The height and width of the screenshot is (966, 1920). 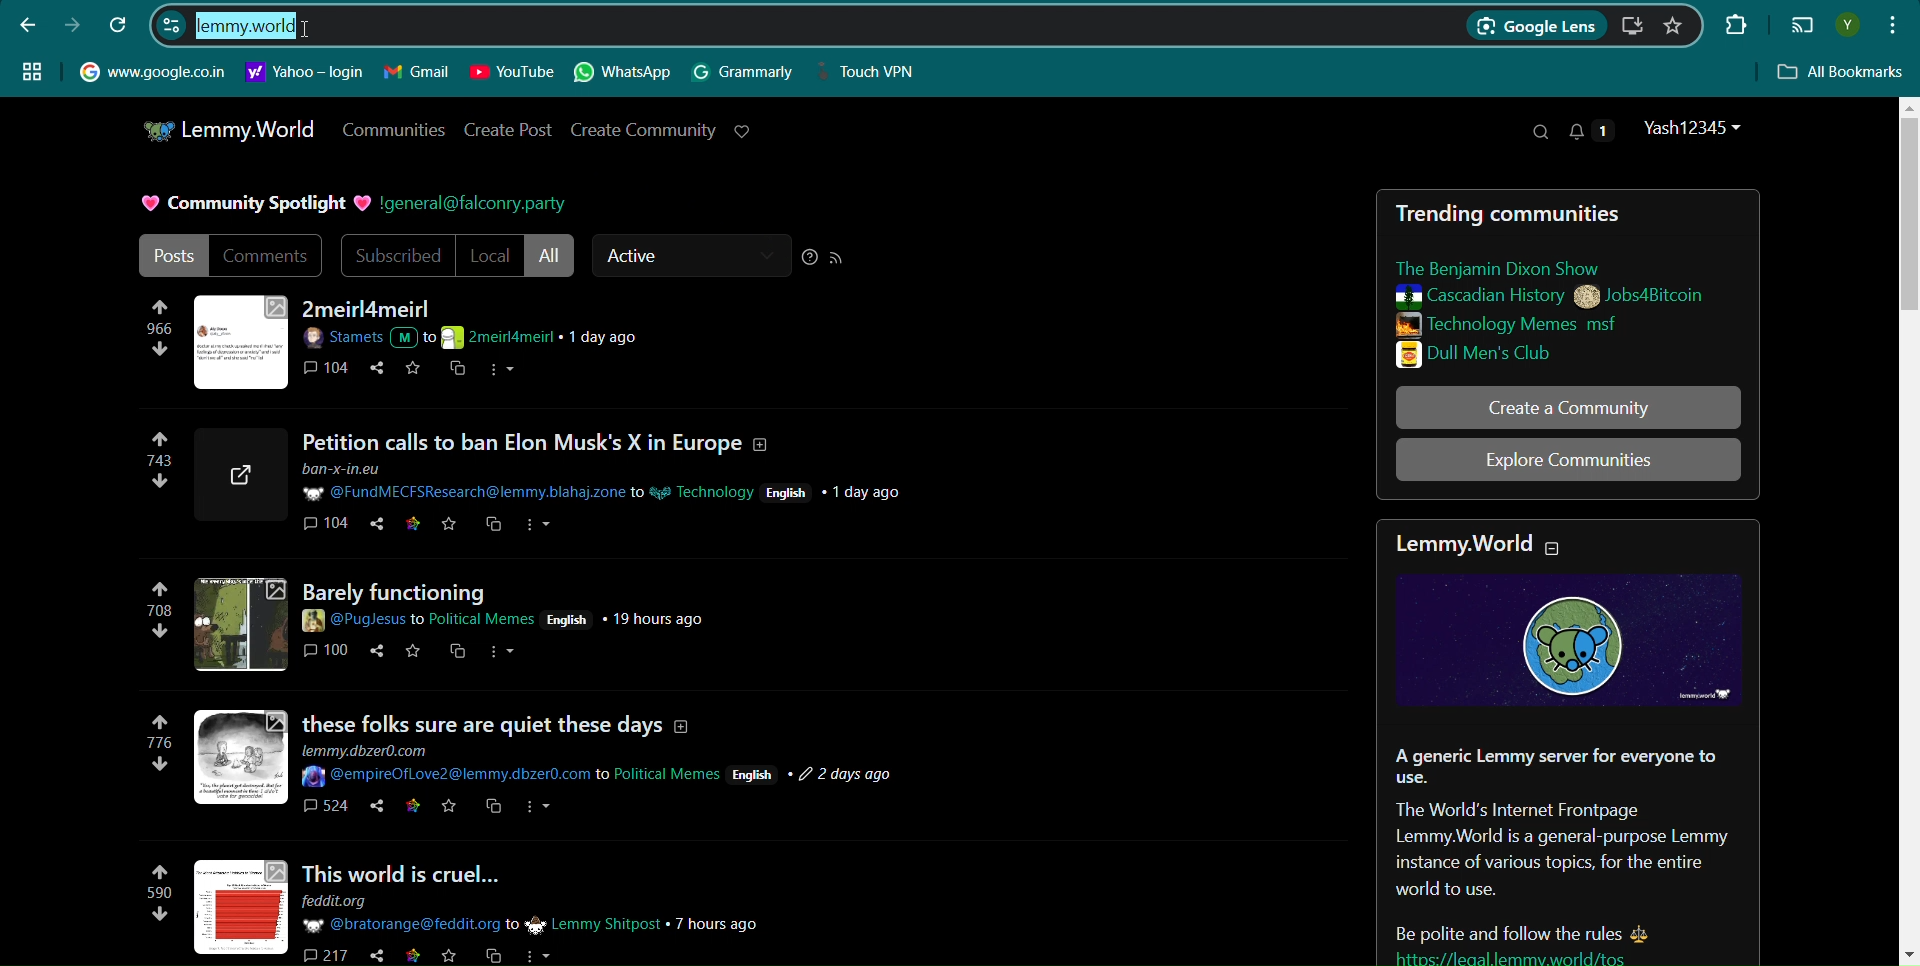 What do you see at coordinates (1520, 213) in the screenshot?
I see `Trending communities` at bounding box center [1520, 213].